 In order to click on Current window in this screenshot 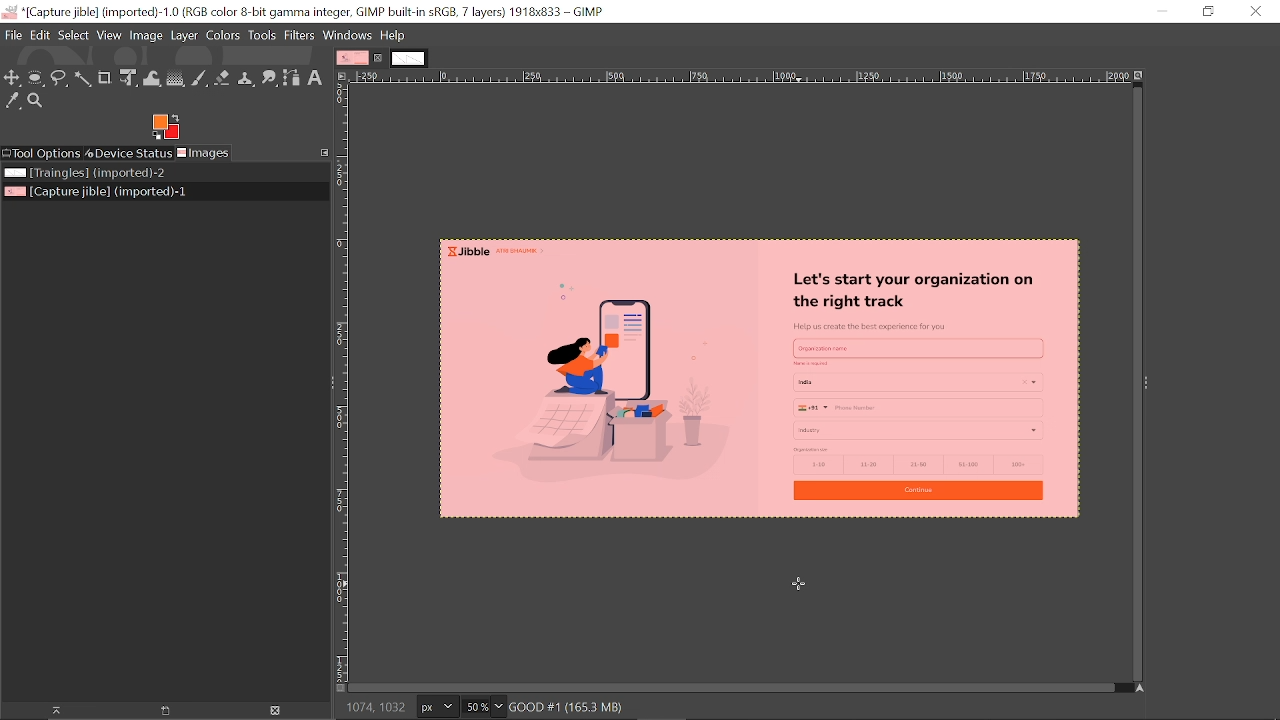, I will do `click(303, 10)`.